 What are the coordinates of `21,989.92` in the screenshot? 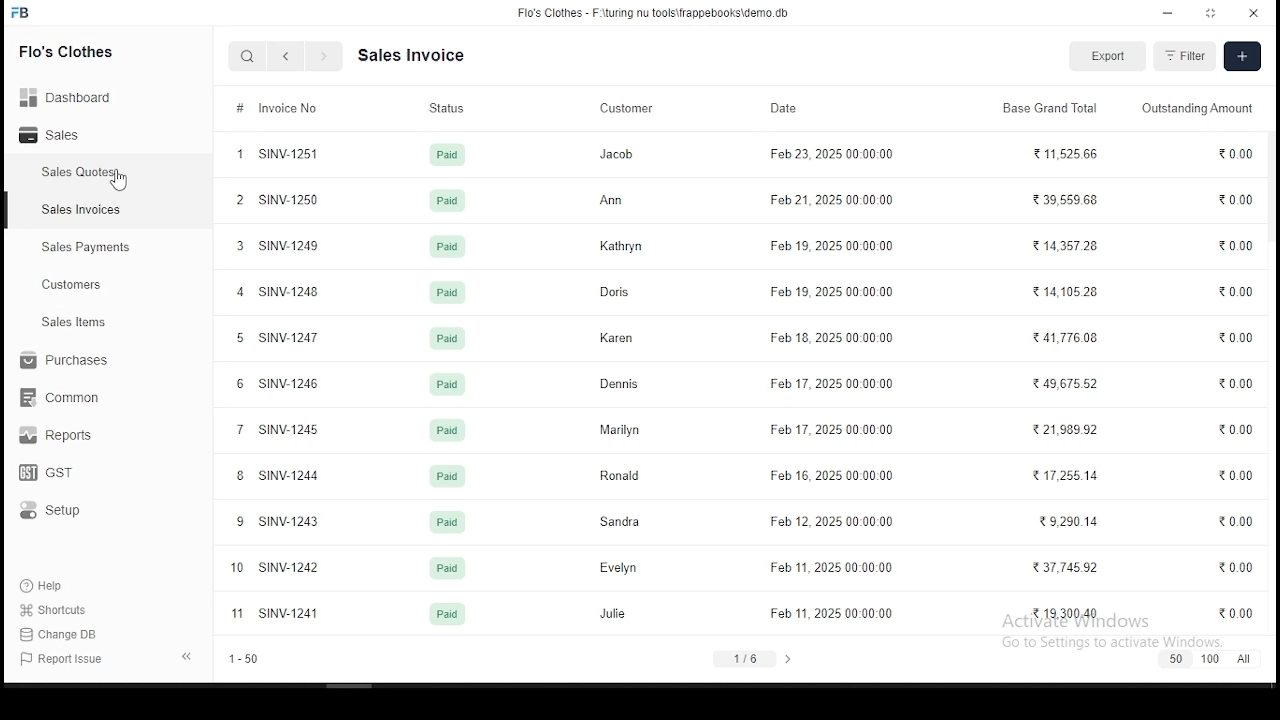 It's located at (1068, 428).